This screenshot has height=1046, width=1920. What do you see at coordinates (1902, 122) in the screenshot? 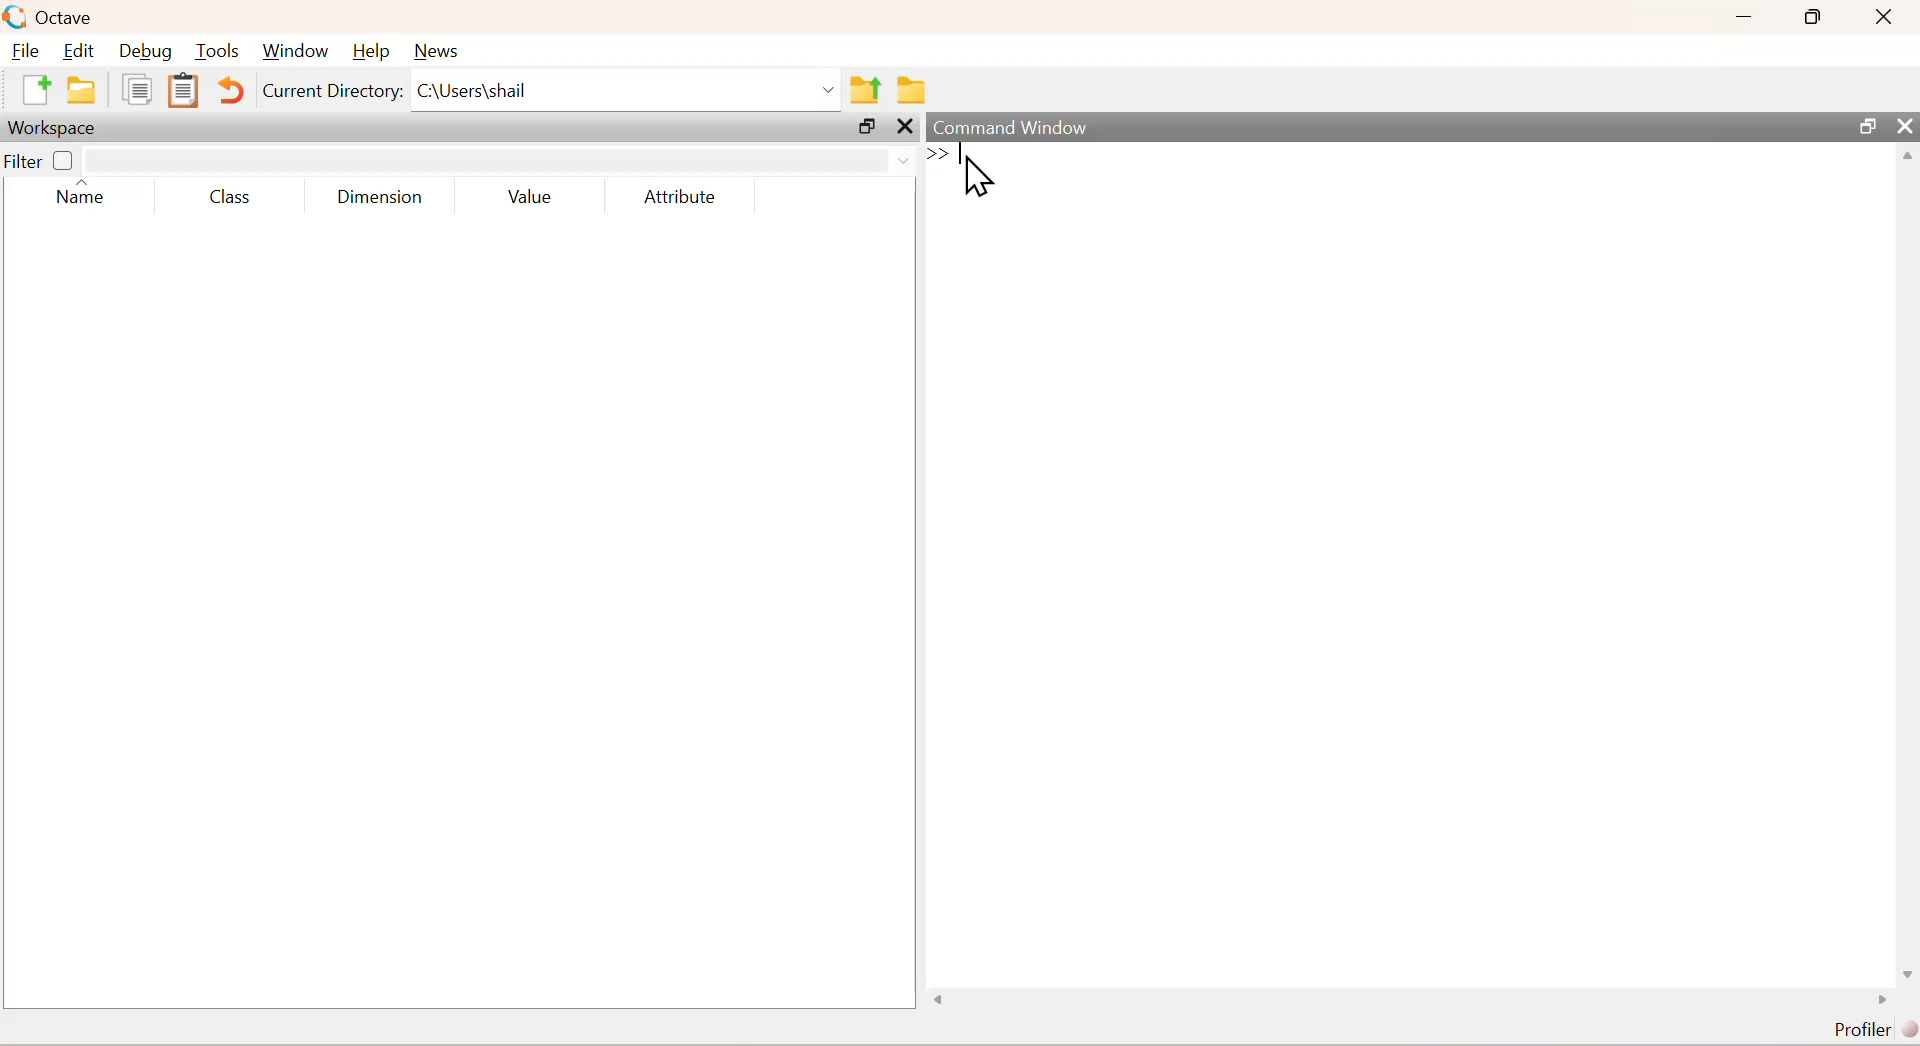
I see `Close` at bounding box center [1902, 122].